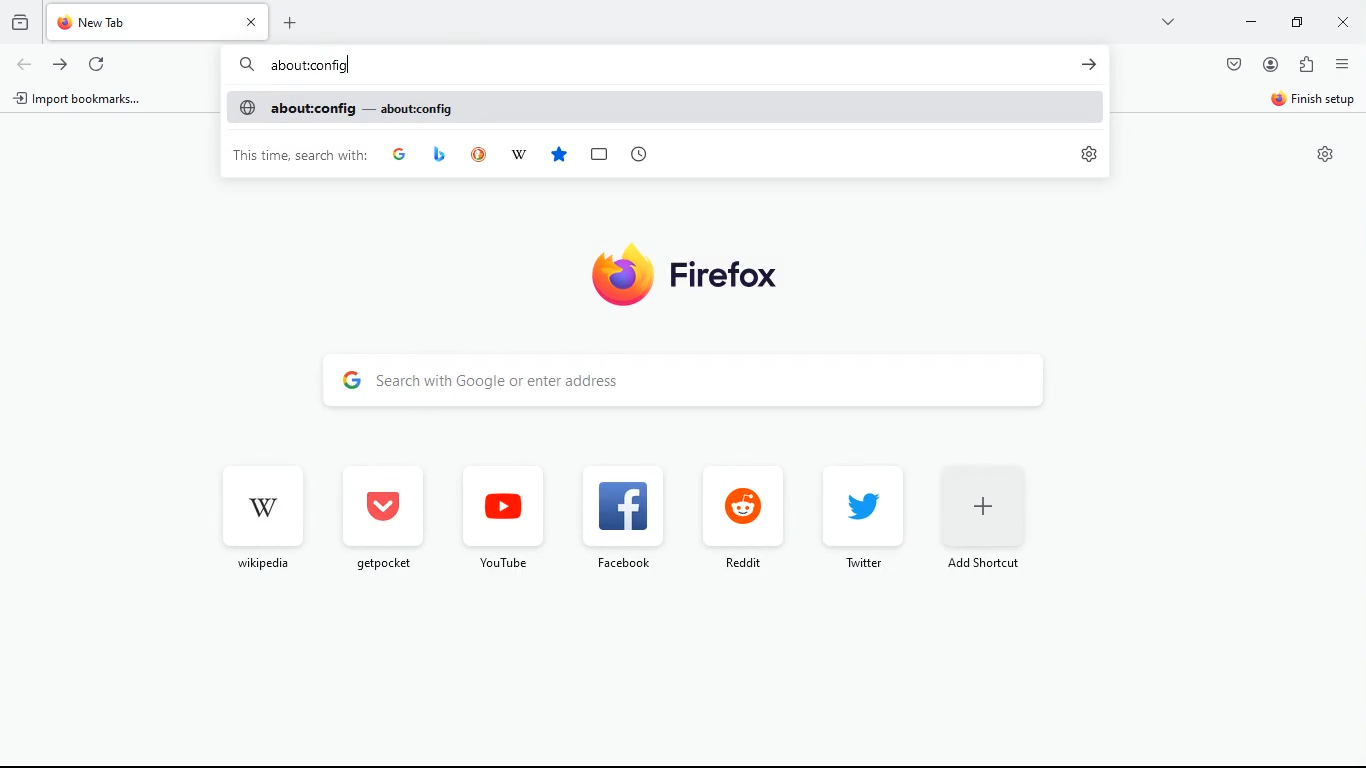 The width and height of the screenshot is (1366, 768). I want to click on facebook, so click(619, 516).